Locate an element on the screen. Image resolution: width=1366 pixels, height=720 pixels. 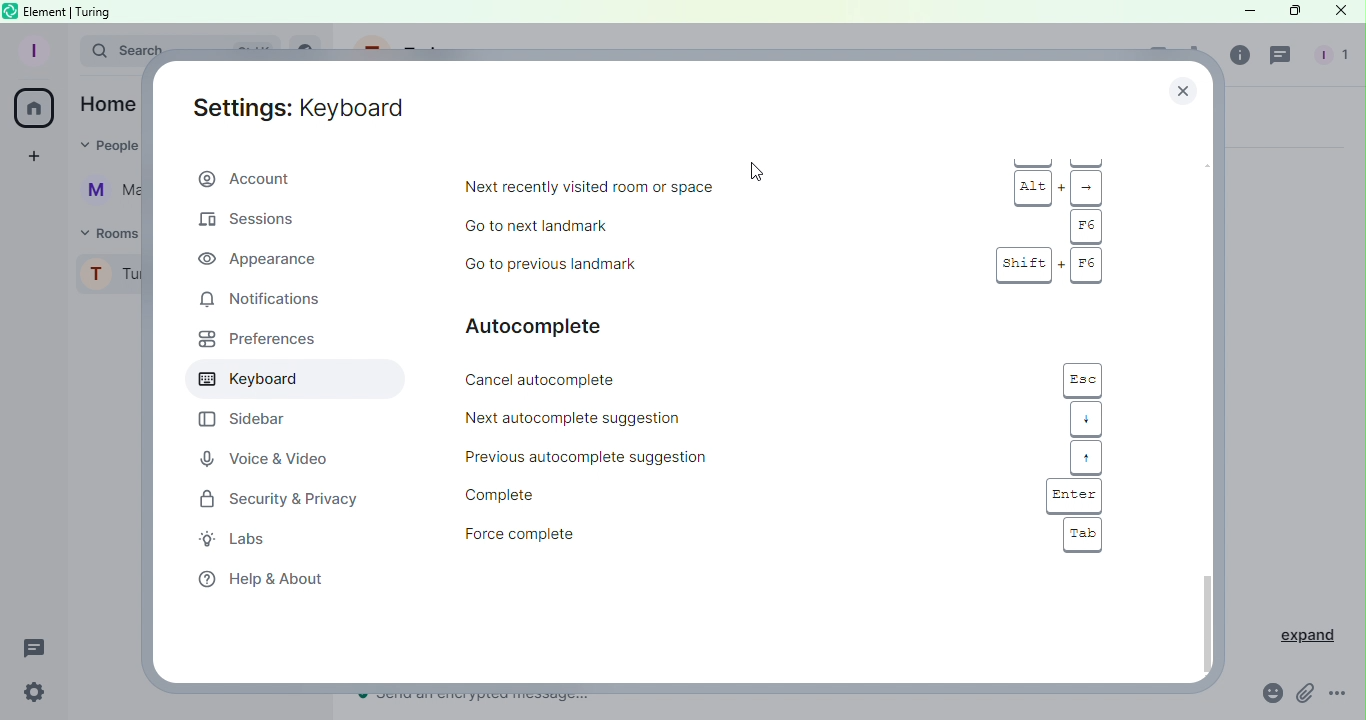
Martina Tornello is located at coordinates (103, 192).